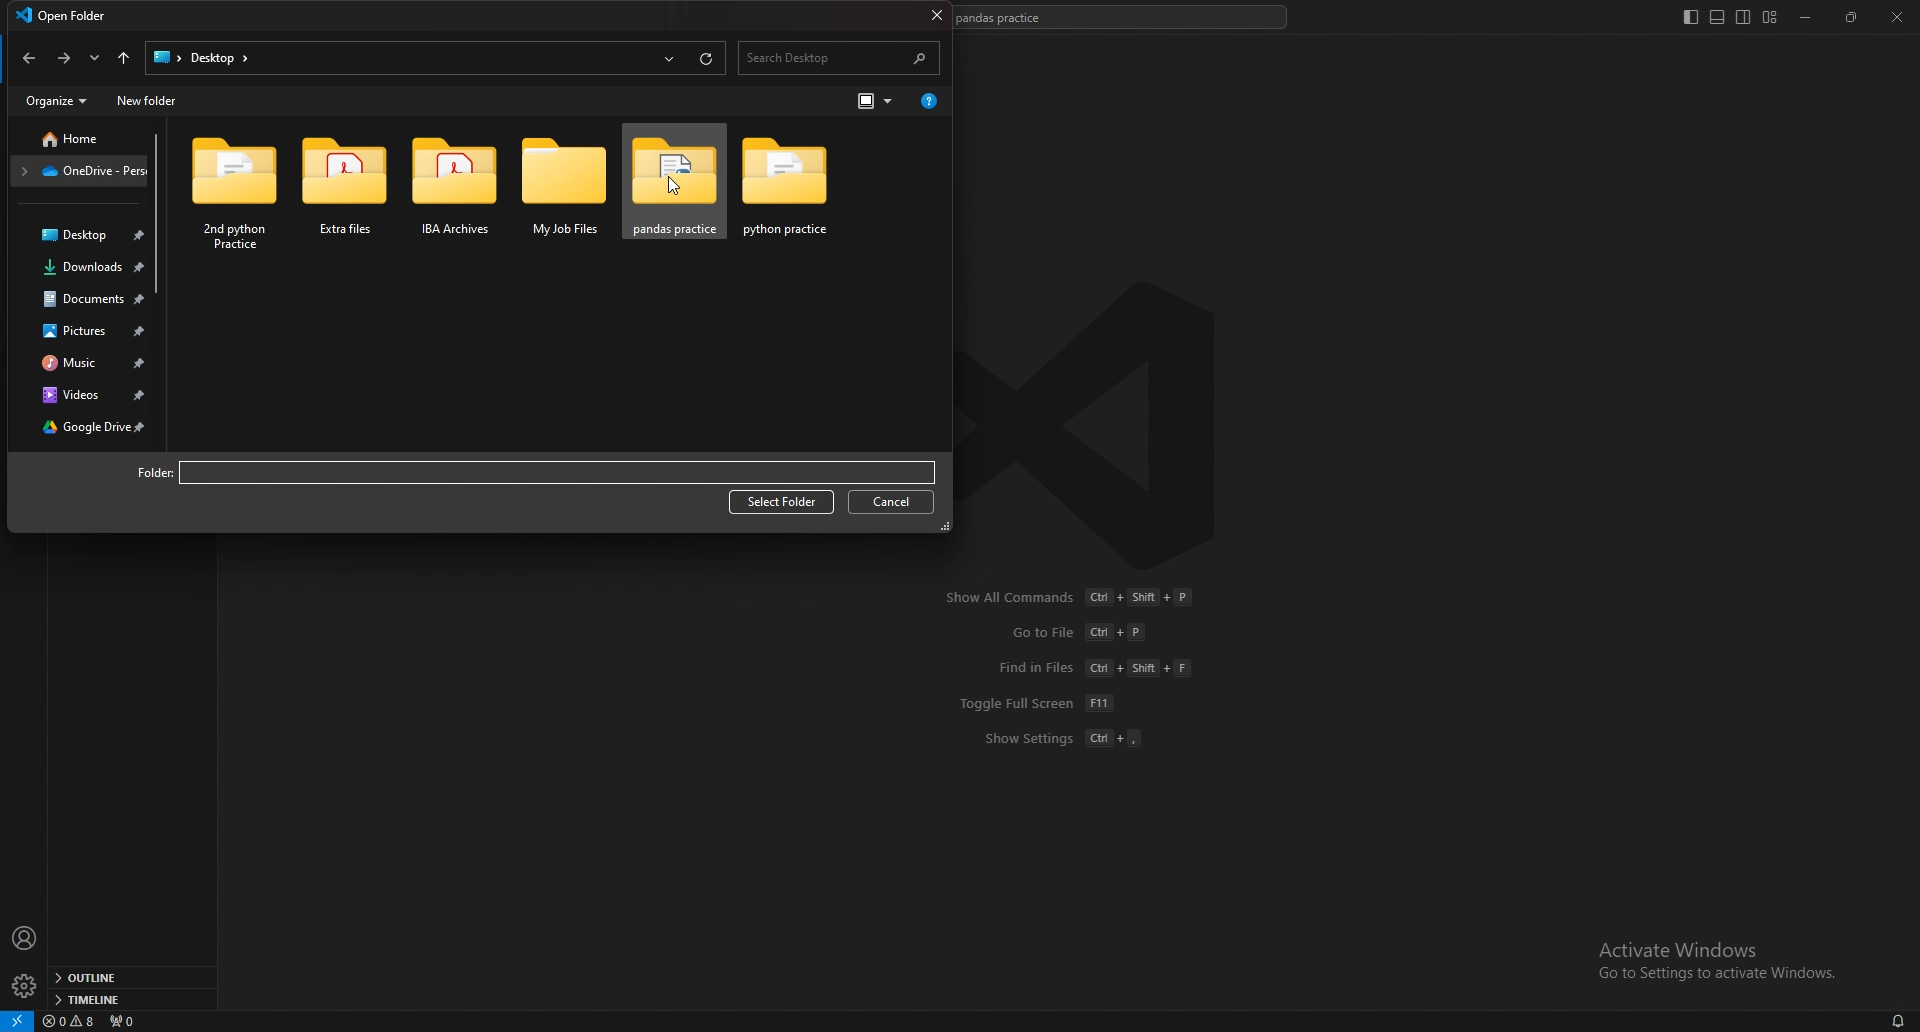 This screenshot has height=1032, width=1920. I want to click on google drive, so click(87, 428).